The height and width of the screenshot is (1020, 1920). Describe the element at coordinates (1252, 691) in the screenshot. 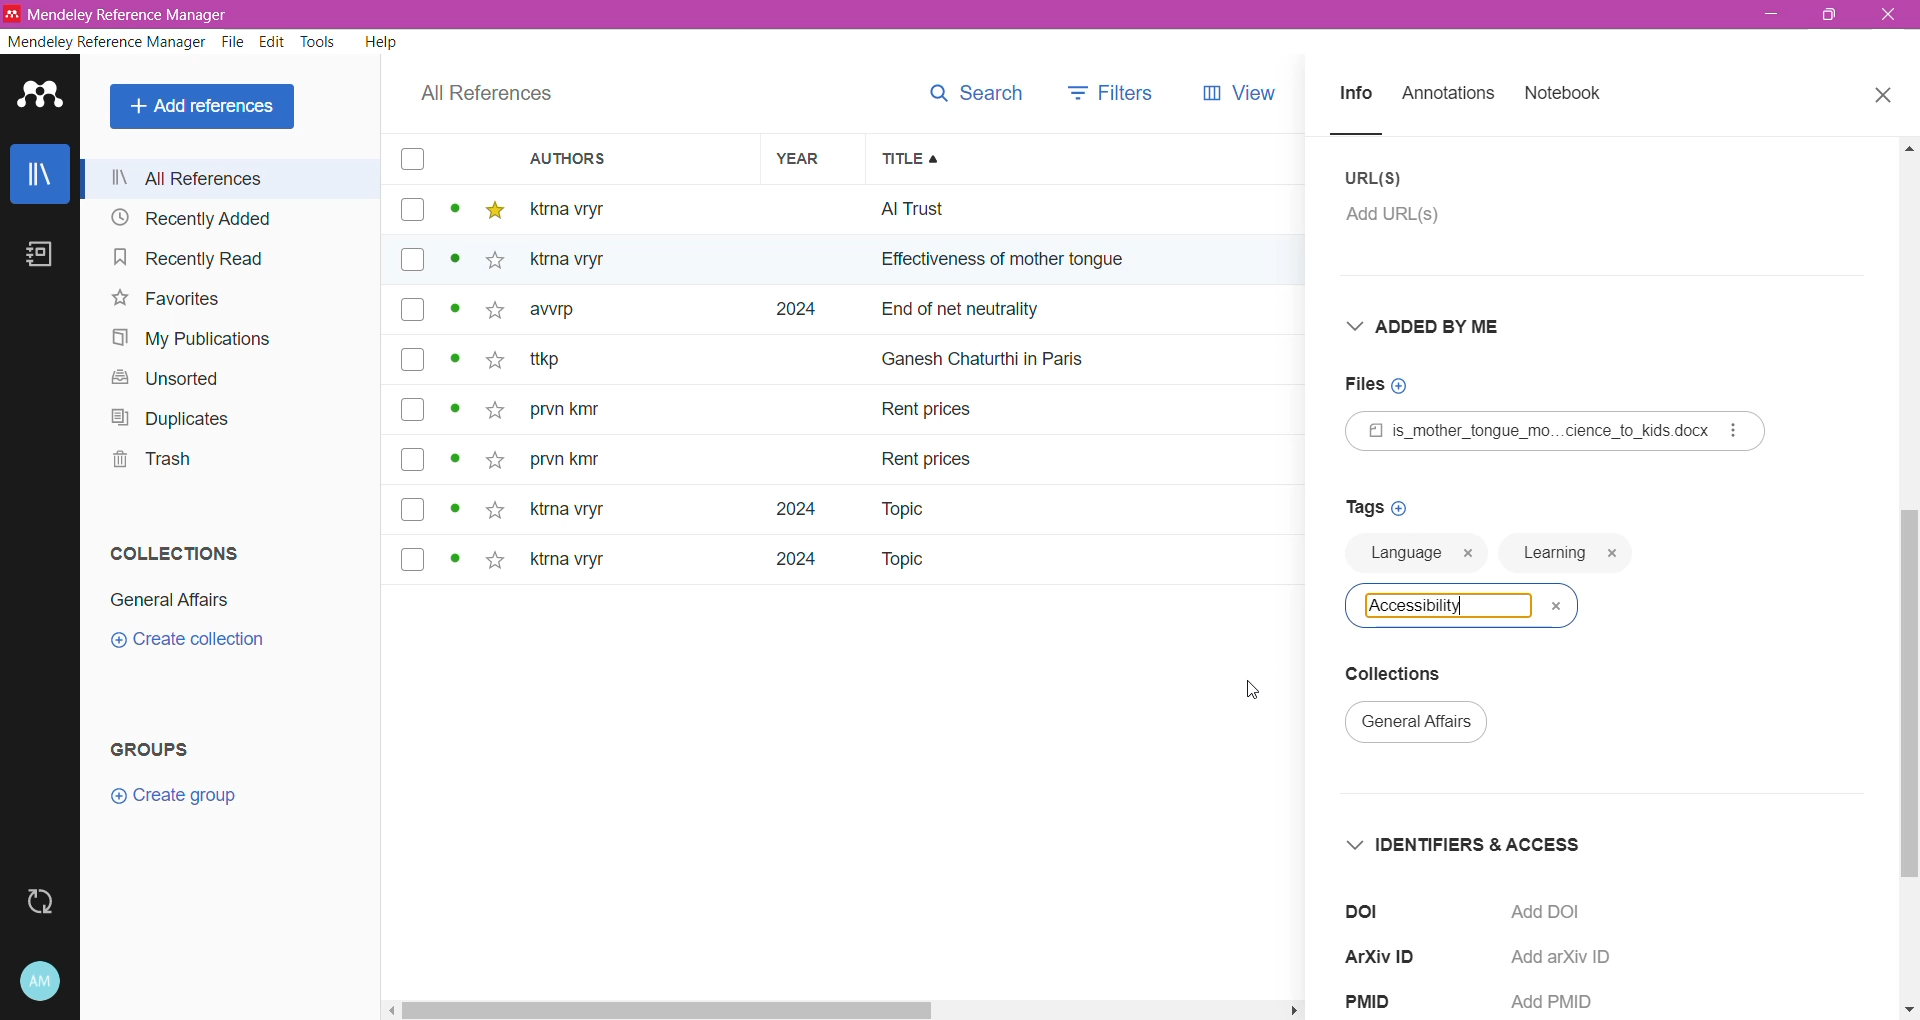

I see `Cursor` at that location.